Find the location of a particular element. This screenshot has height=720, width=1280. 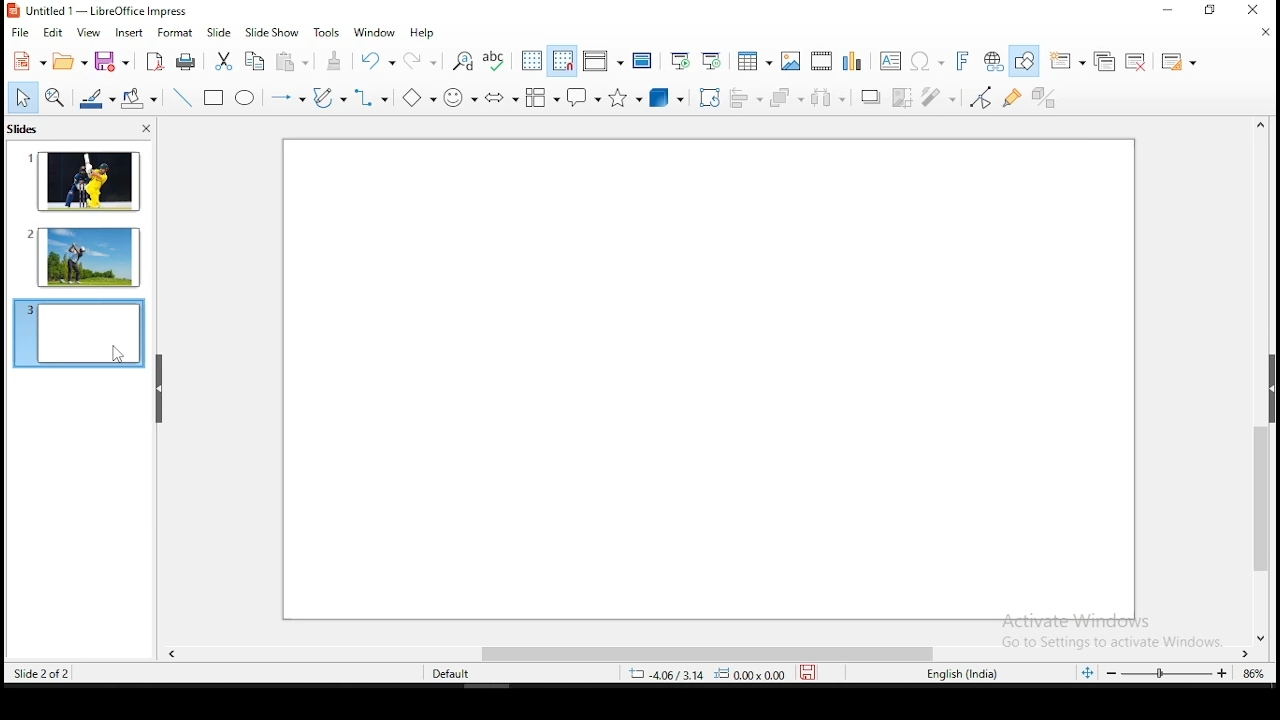

insert special characters is located at coordinates (924, 60).